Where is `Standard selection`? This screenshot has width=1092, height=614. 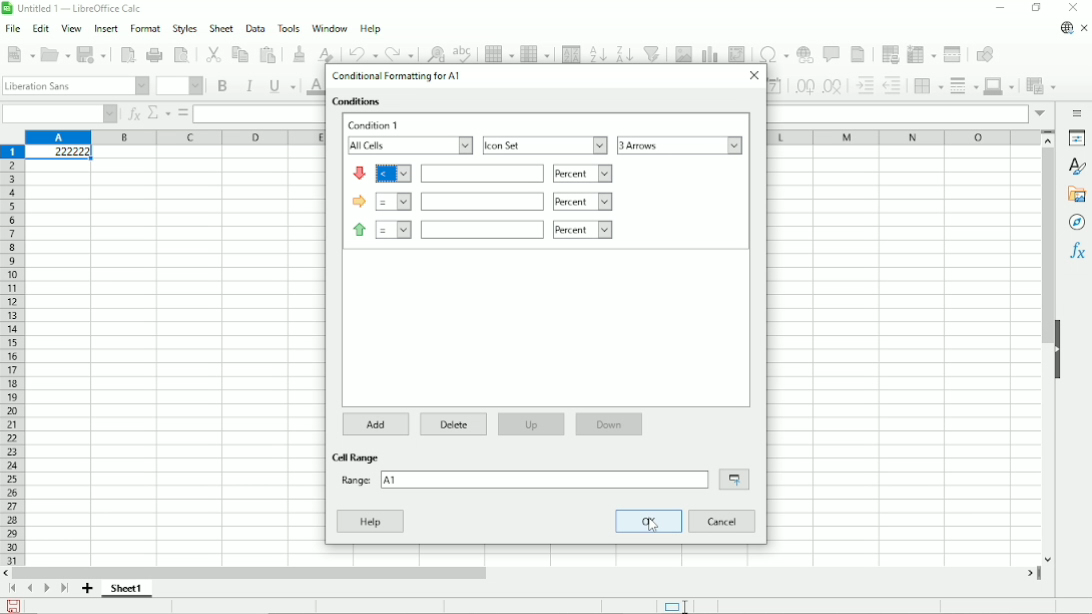 Standard selection is located at coordinates (674, 605).